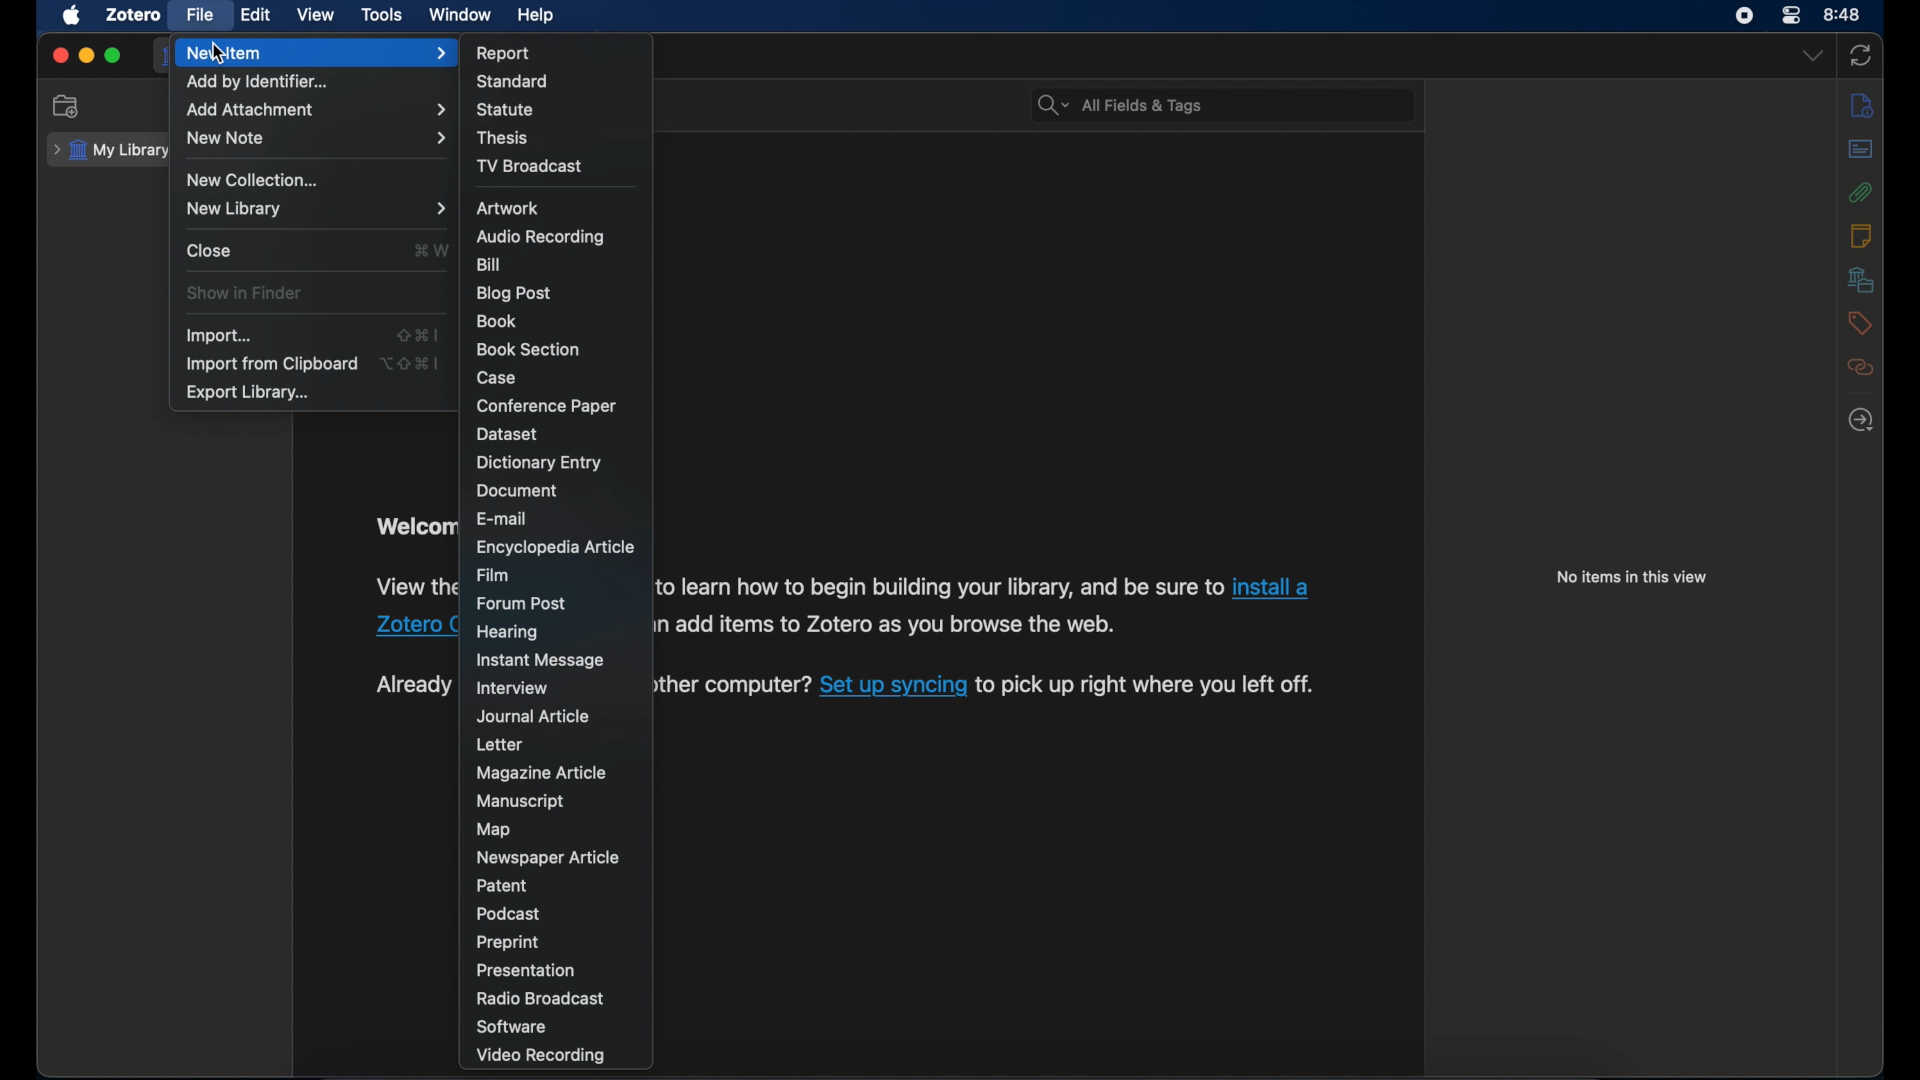  What do you see at coordinates (1274, 588) in the screenshot?
I see `Zotero connector link` at bounding box center [1274, 588].